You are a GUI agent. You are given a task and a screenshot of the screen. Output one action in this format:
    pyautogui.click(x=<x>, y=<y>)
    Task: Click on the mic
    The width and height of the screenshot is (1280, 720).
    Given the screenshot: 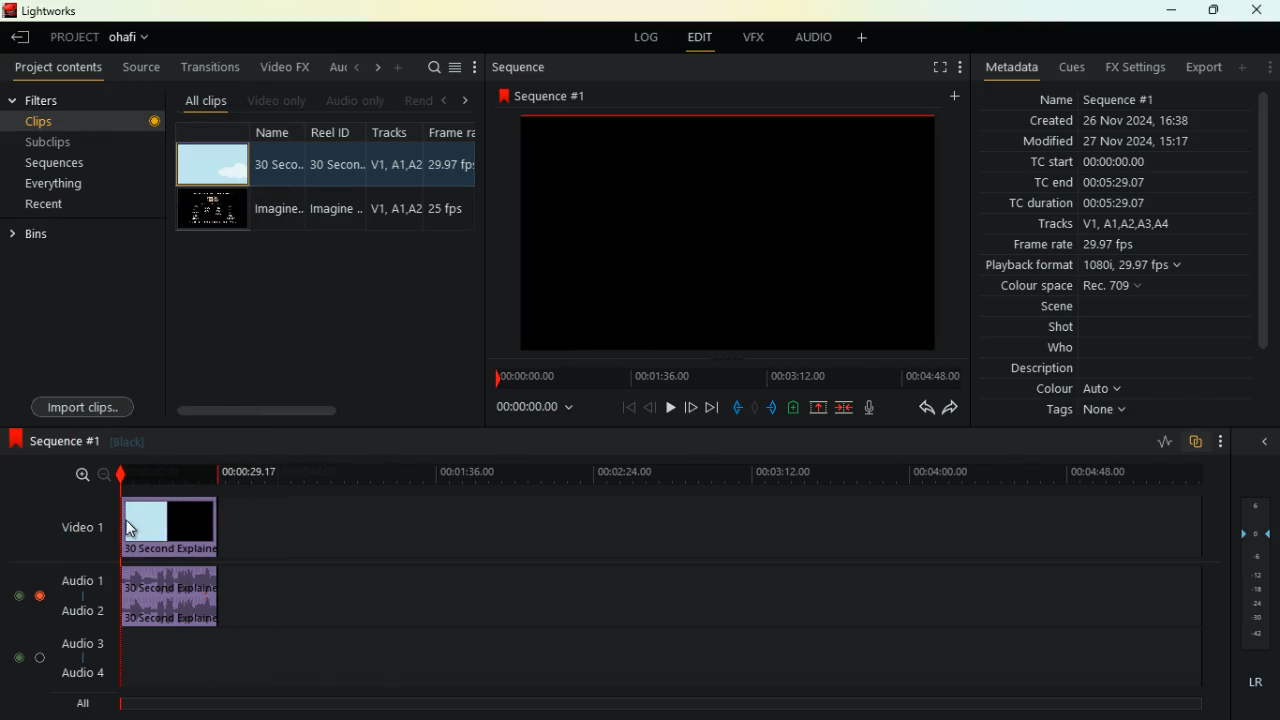 What is the action you would take?
    pyautogui.click(x=873, y=405)
    